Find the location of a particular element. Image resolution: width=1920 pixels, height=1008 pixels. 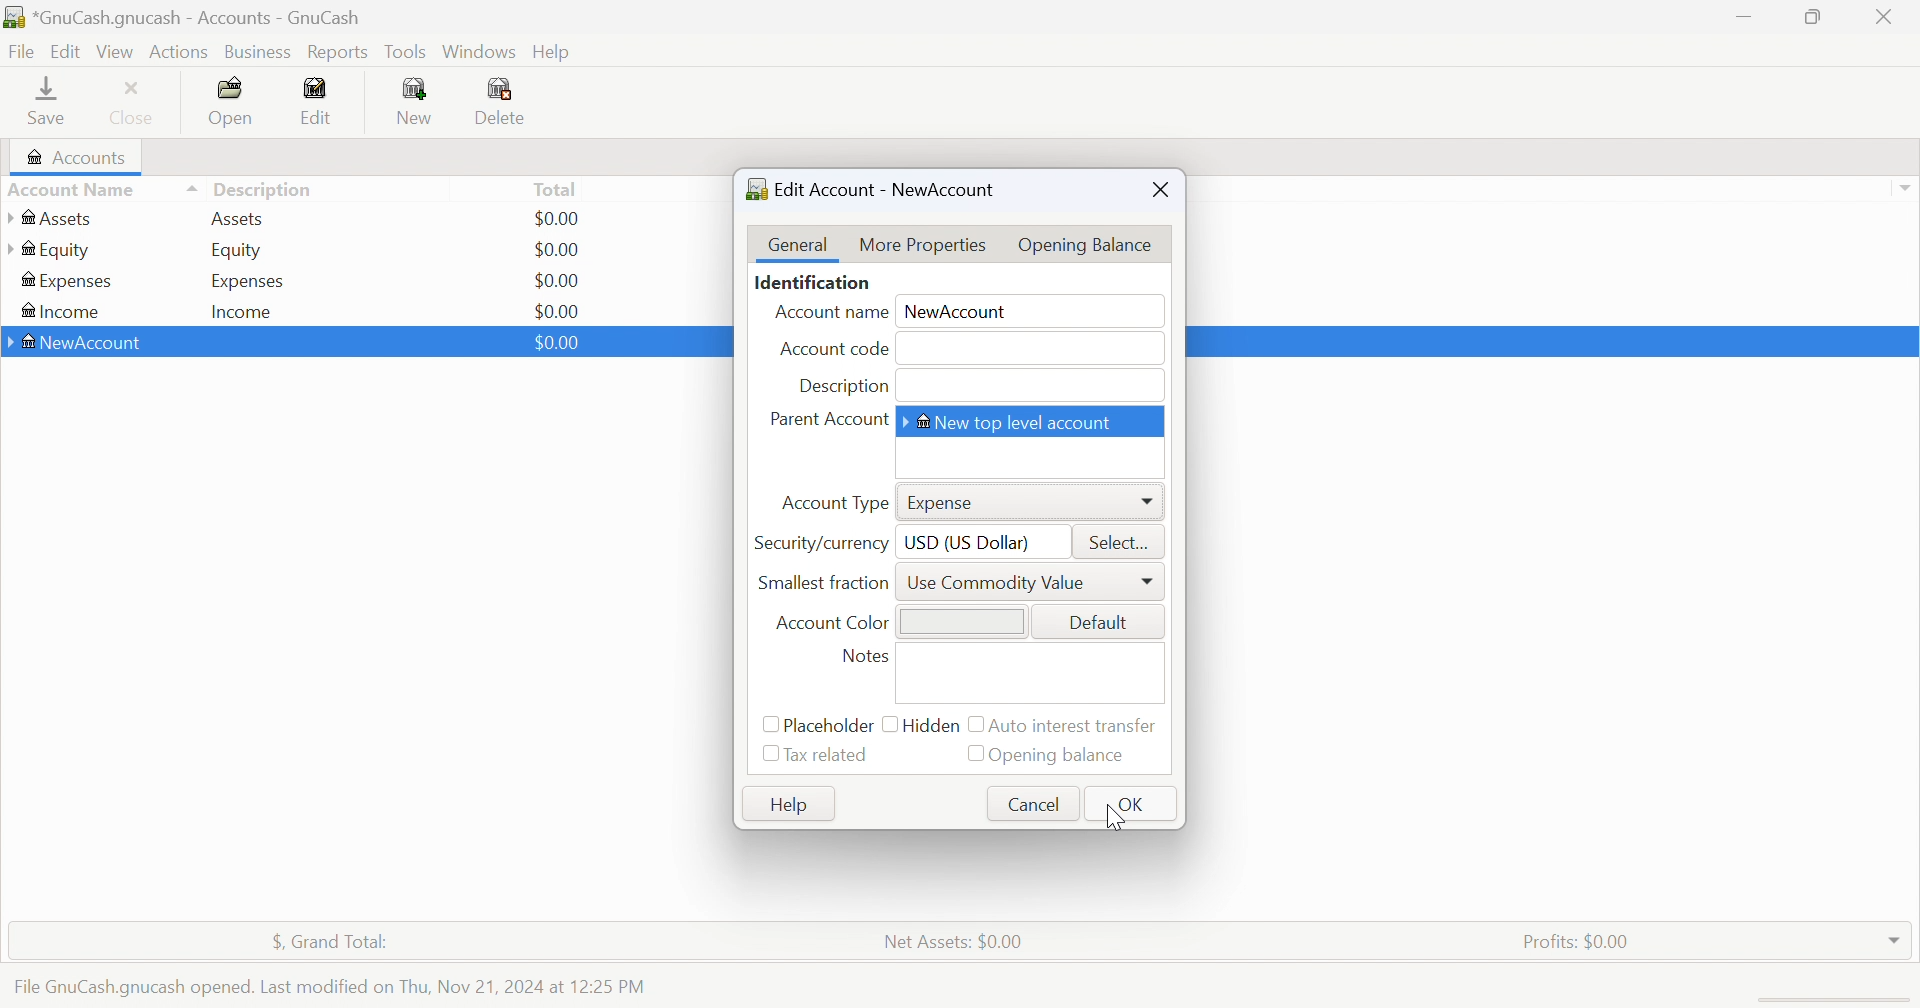

Minimize is located at coordinates (1739, 12).